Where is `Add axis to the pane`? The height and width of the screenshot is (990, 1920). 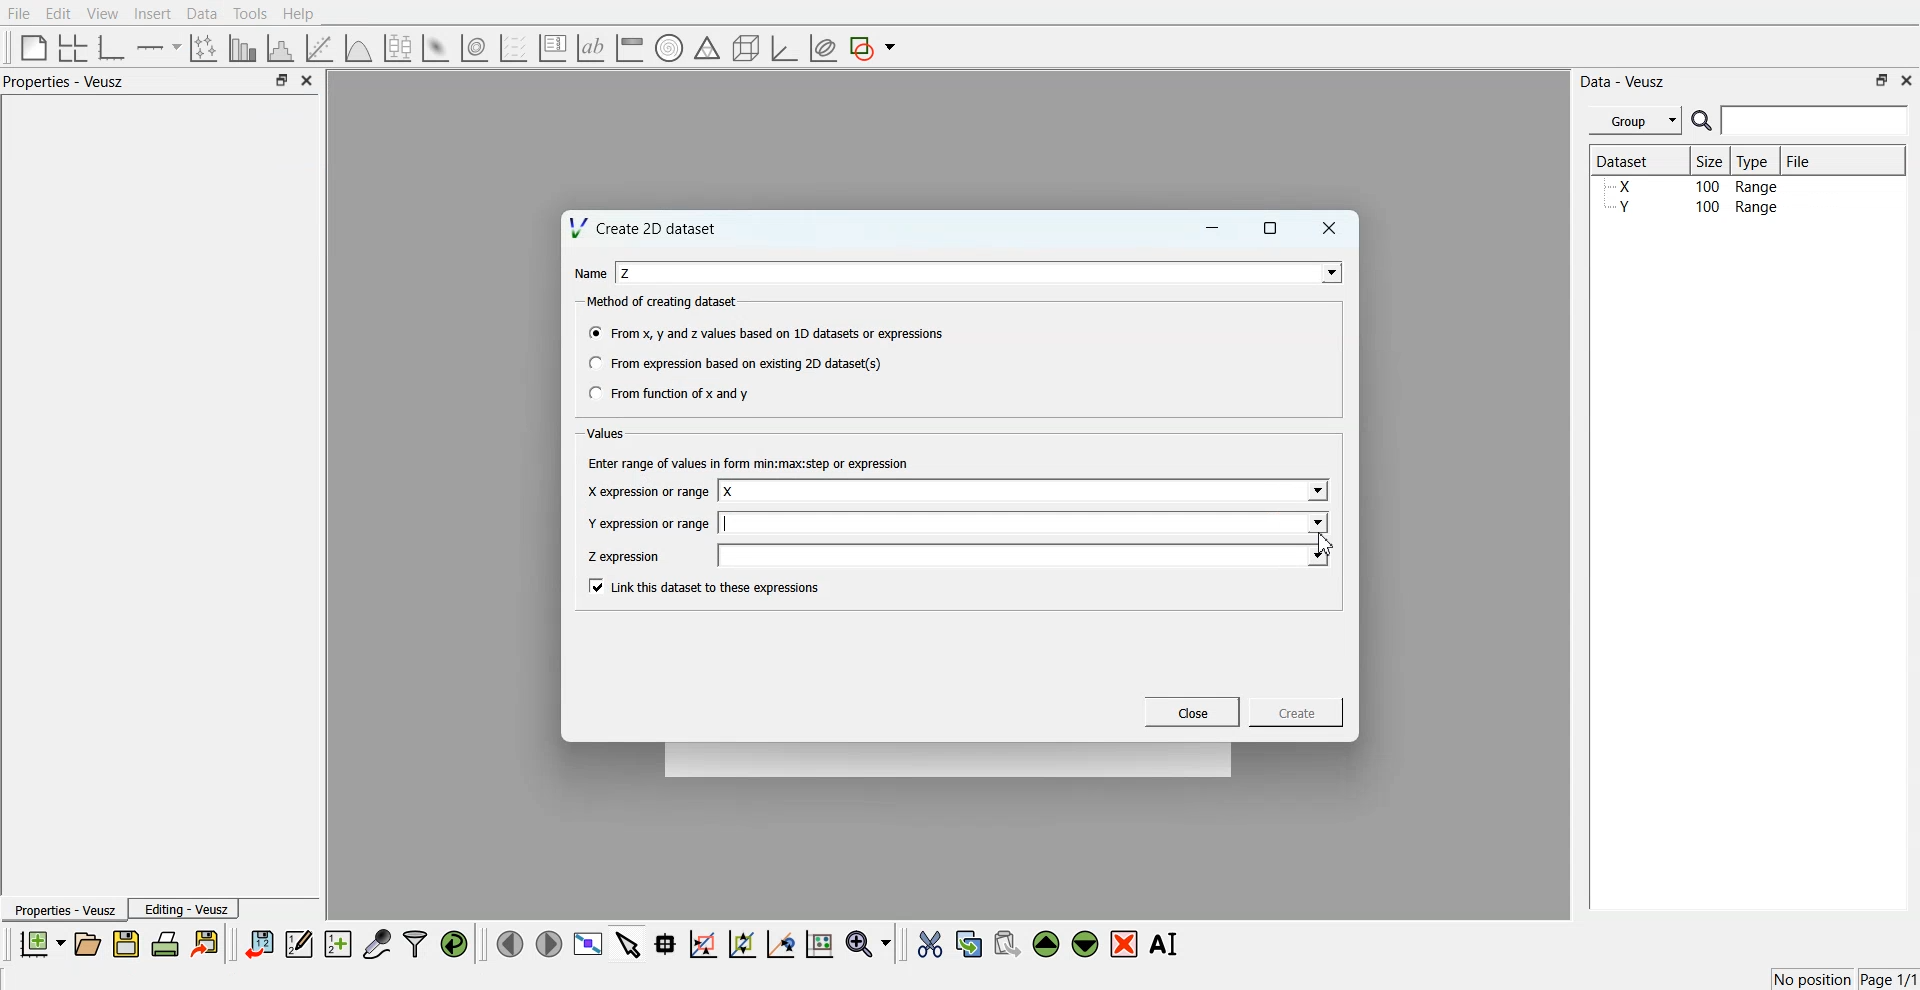 Add axis to the pane is located at coordinates (158, 49).